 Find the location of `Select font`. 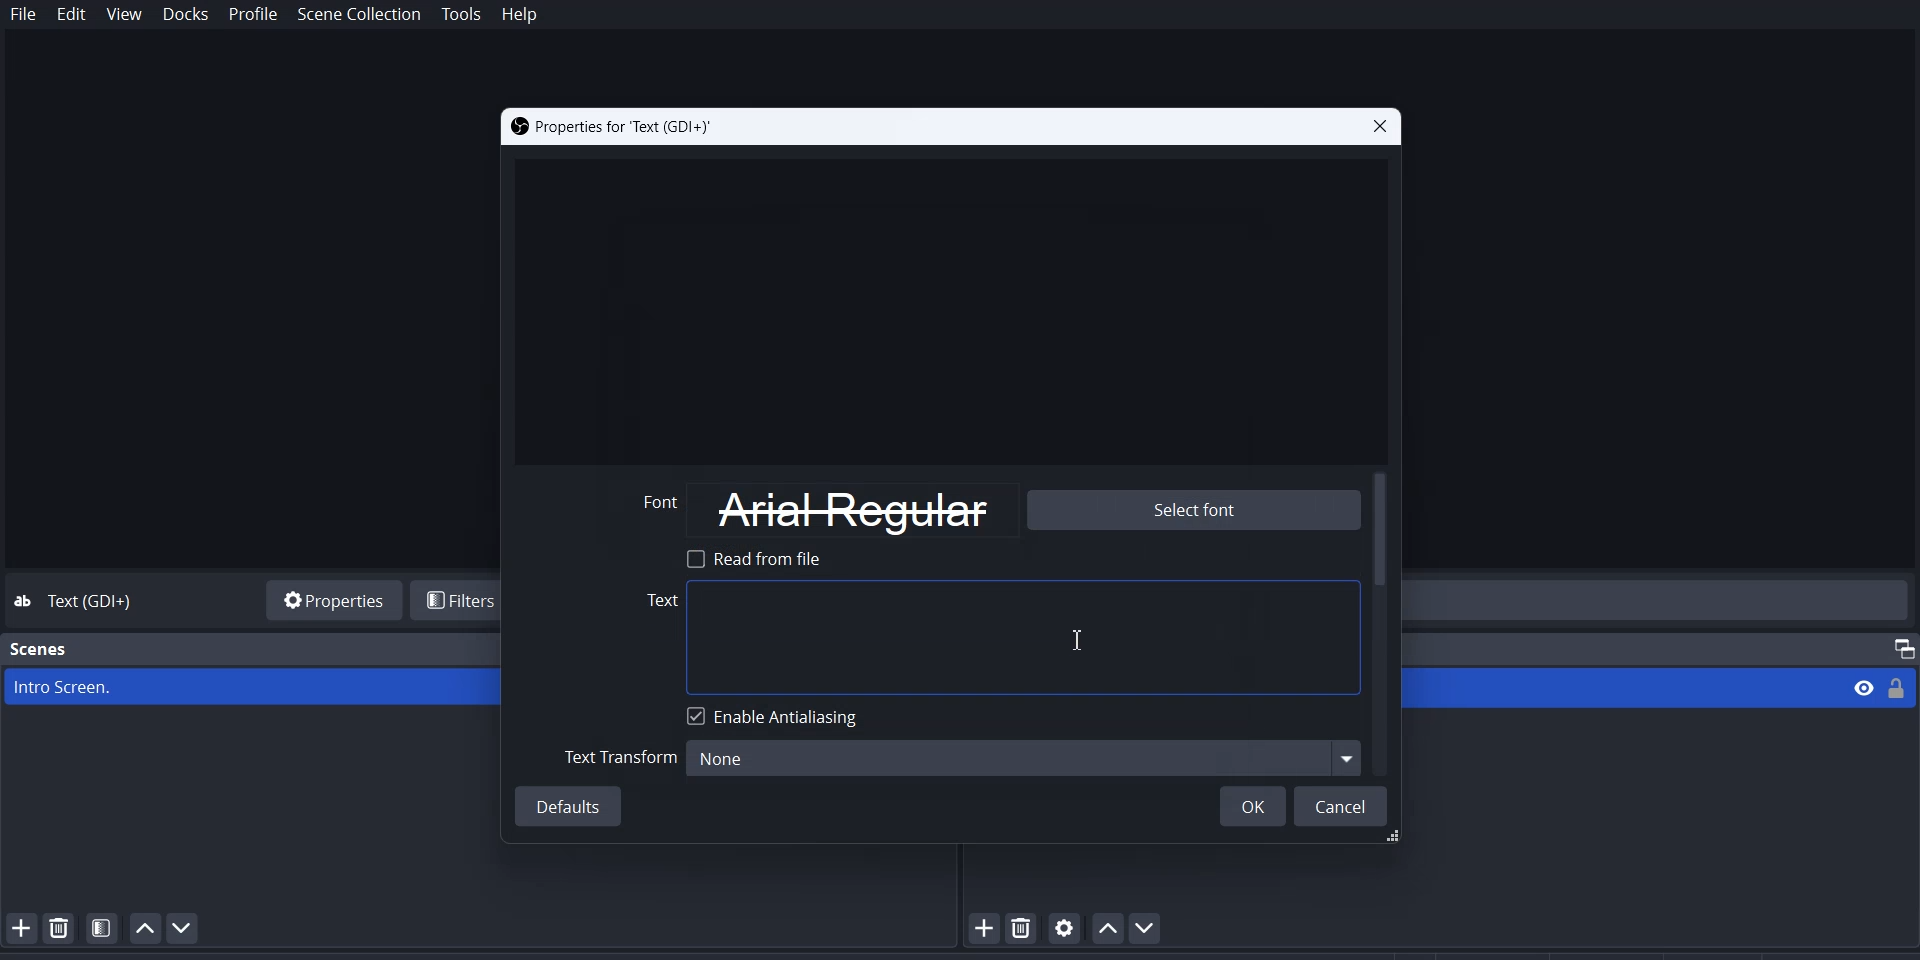

Select font is located at coordinates (1191, 511).